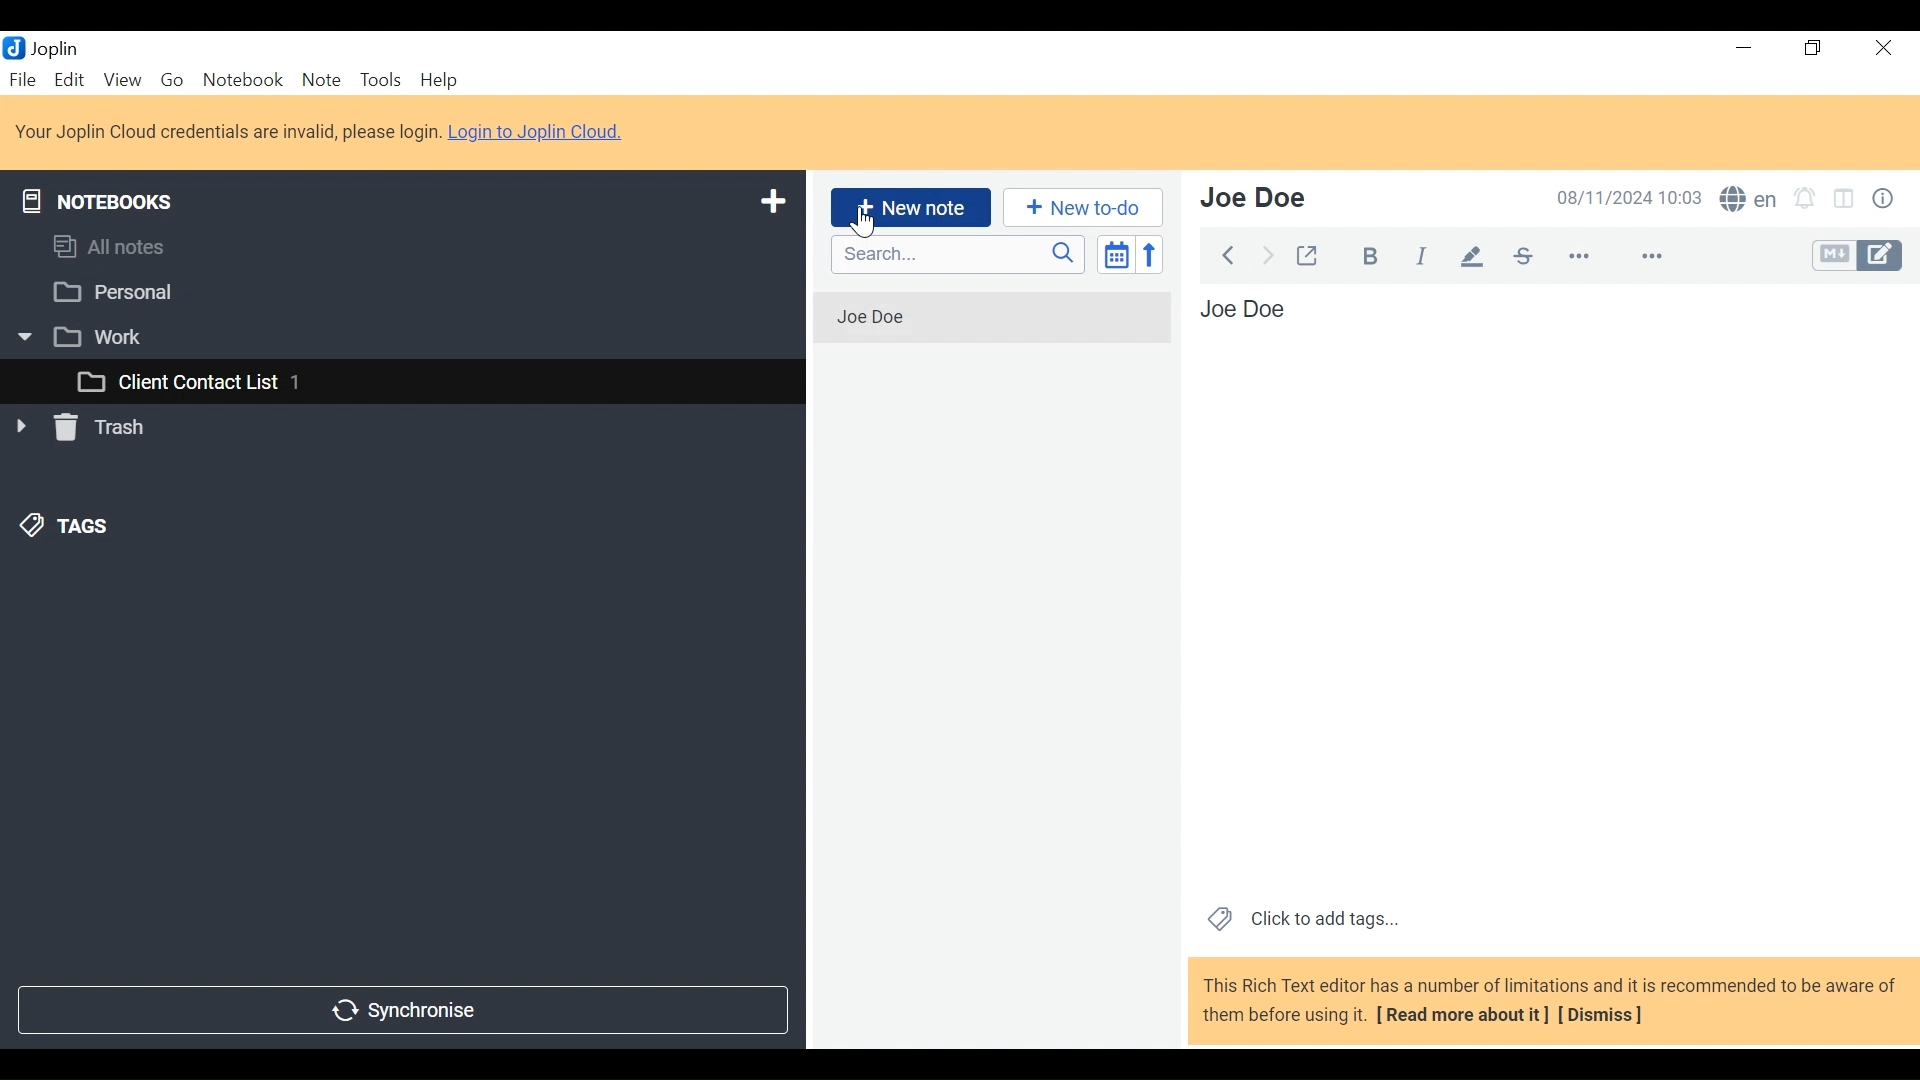 This screenshot has height=1080, width=1920. Describe the element at coordinates (1617, 257) in the screenshot. I see `more` at that location.